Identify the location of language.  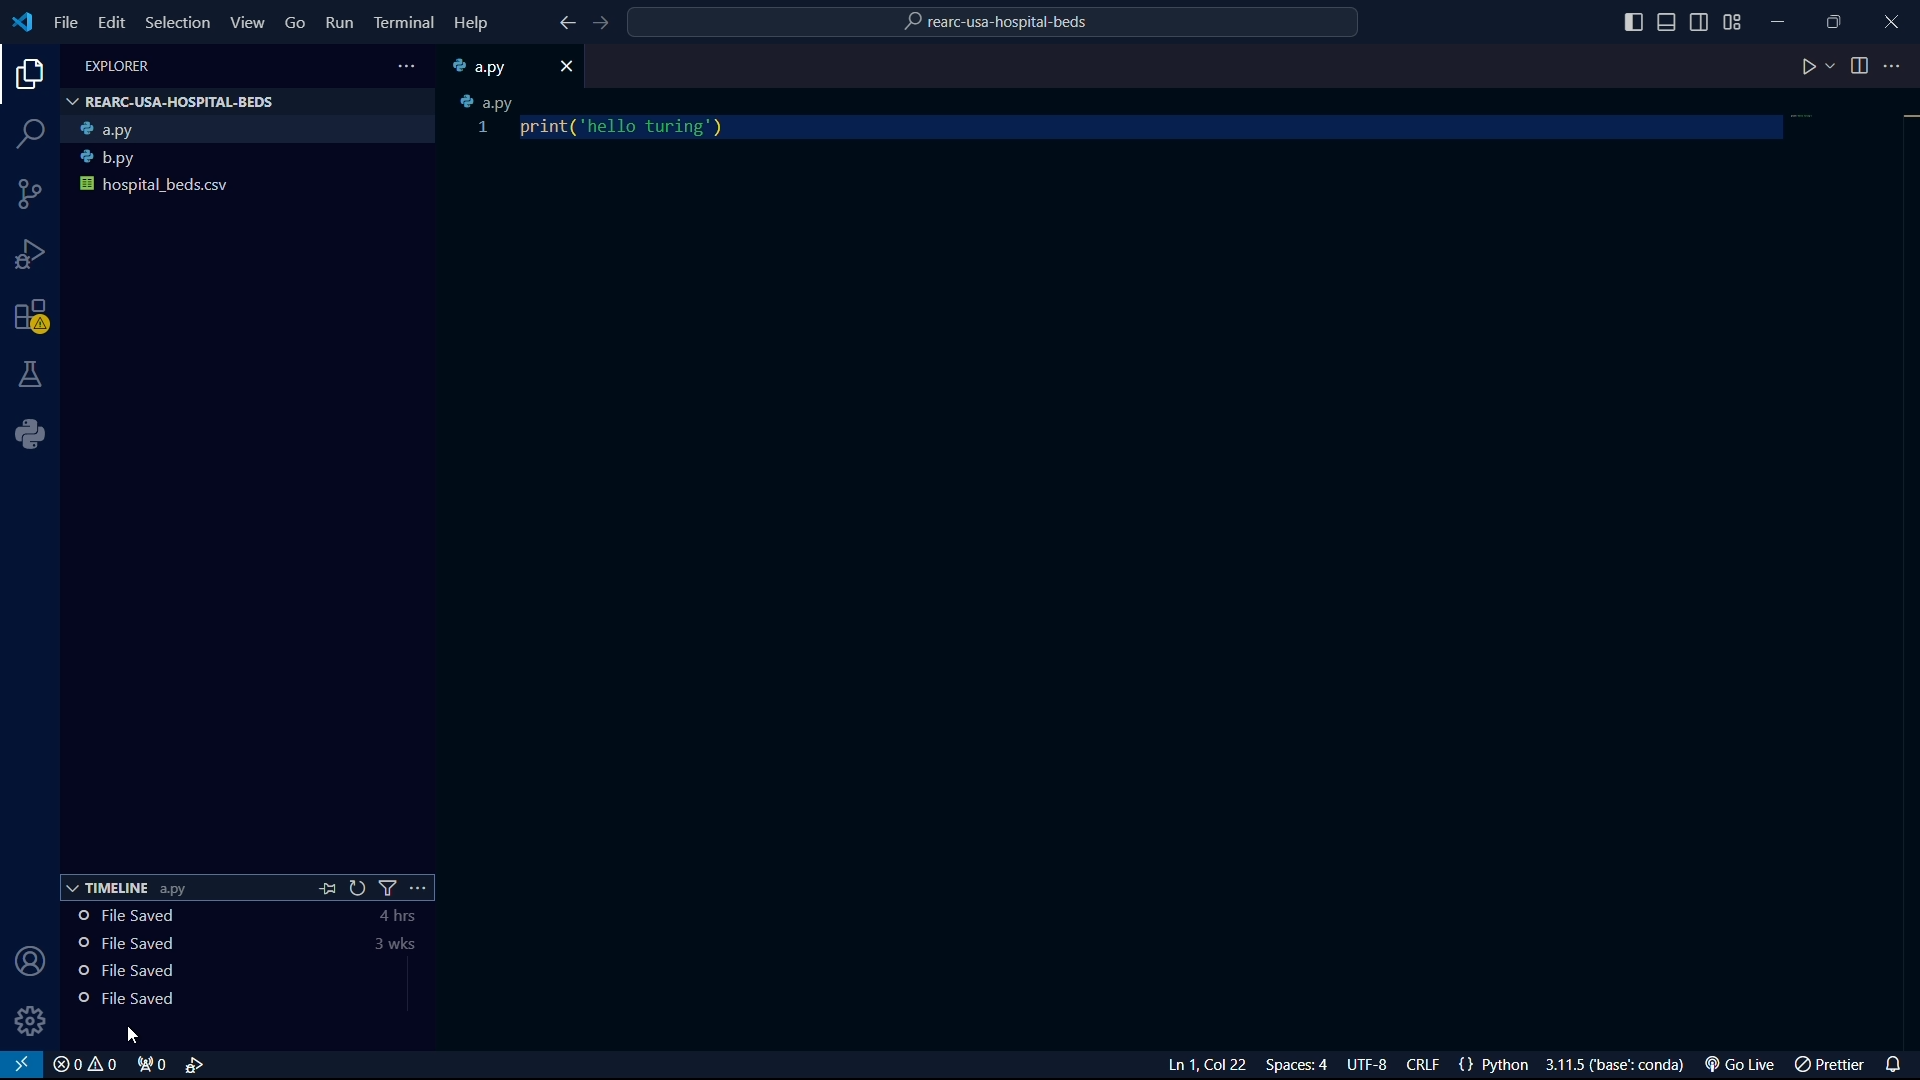
(1489, 1064).